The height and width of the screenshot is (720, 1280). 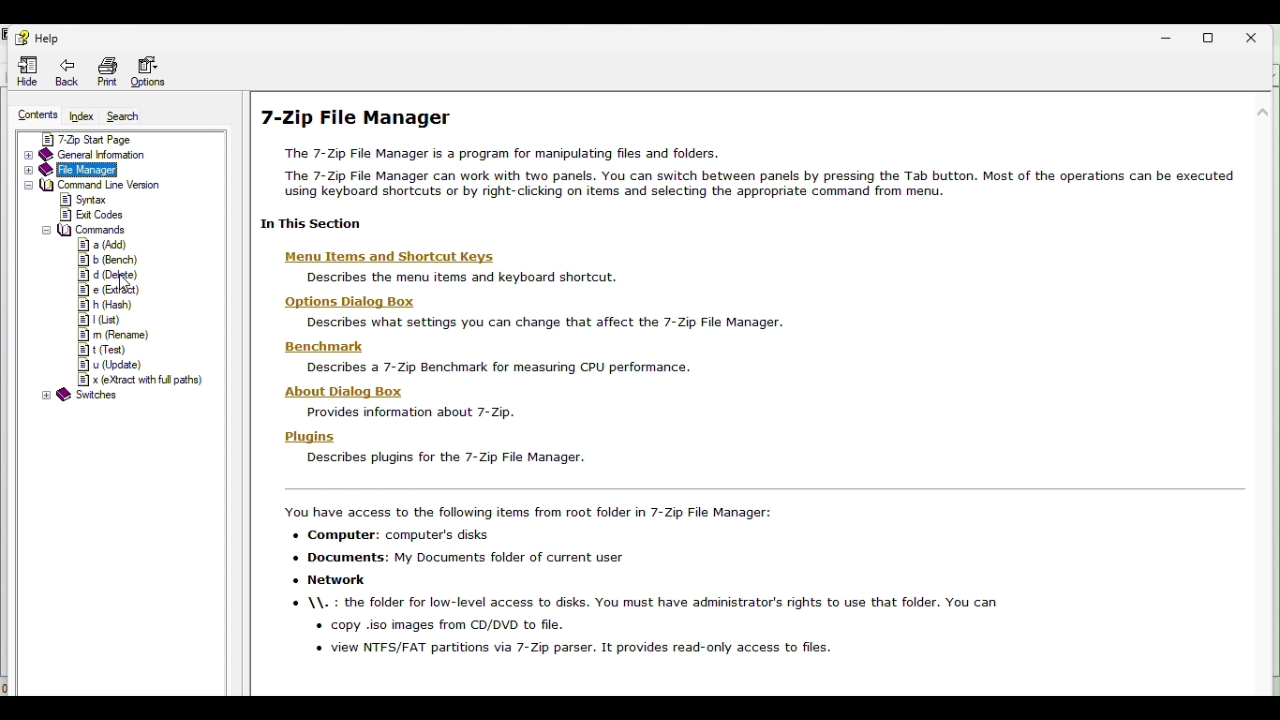 I want to click on You have access to the following items from root folder in 7-Zip File Manager:
+ Computer: computer's disks
+ Documents: My Documents folder of current user
+ Network
+ \\. : the folder for low-level access to disks. You must have administrator's rights to use that folder. You can
« copy .iso images from CD/DVD to file.
« view NTFS/FAT partitions via 7-Zip parser. It provides read-only access to files., so click(x=689, y=587).